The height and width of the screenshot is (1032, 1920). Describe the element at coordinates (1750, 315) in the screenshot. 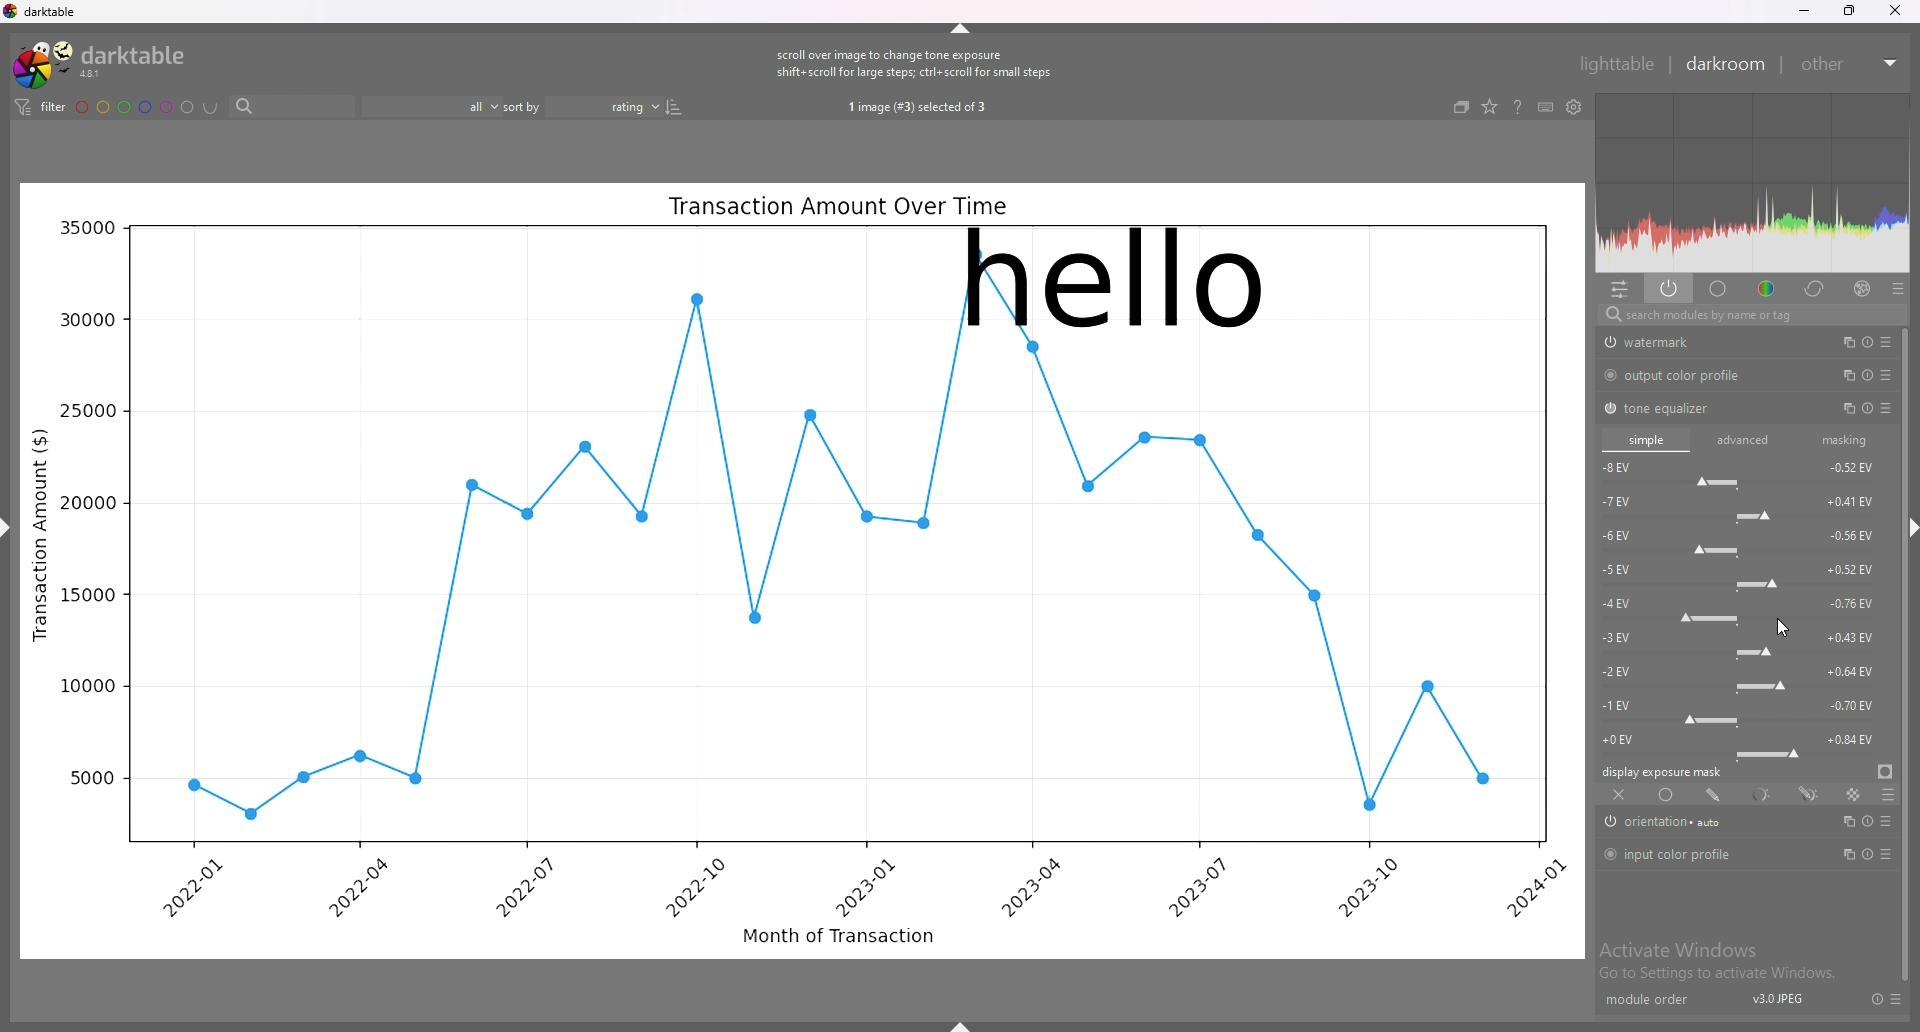

I see `search modules` at that location.